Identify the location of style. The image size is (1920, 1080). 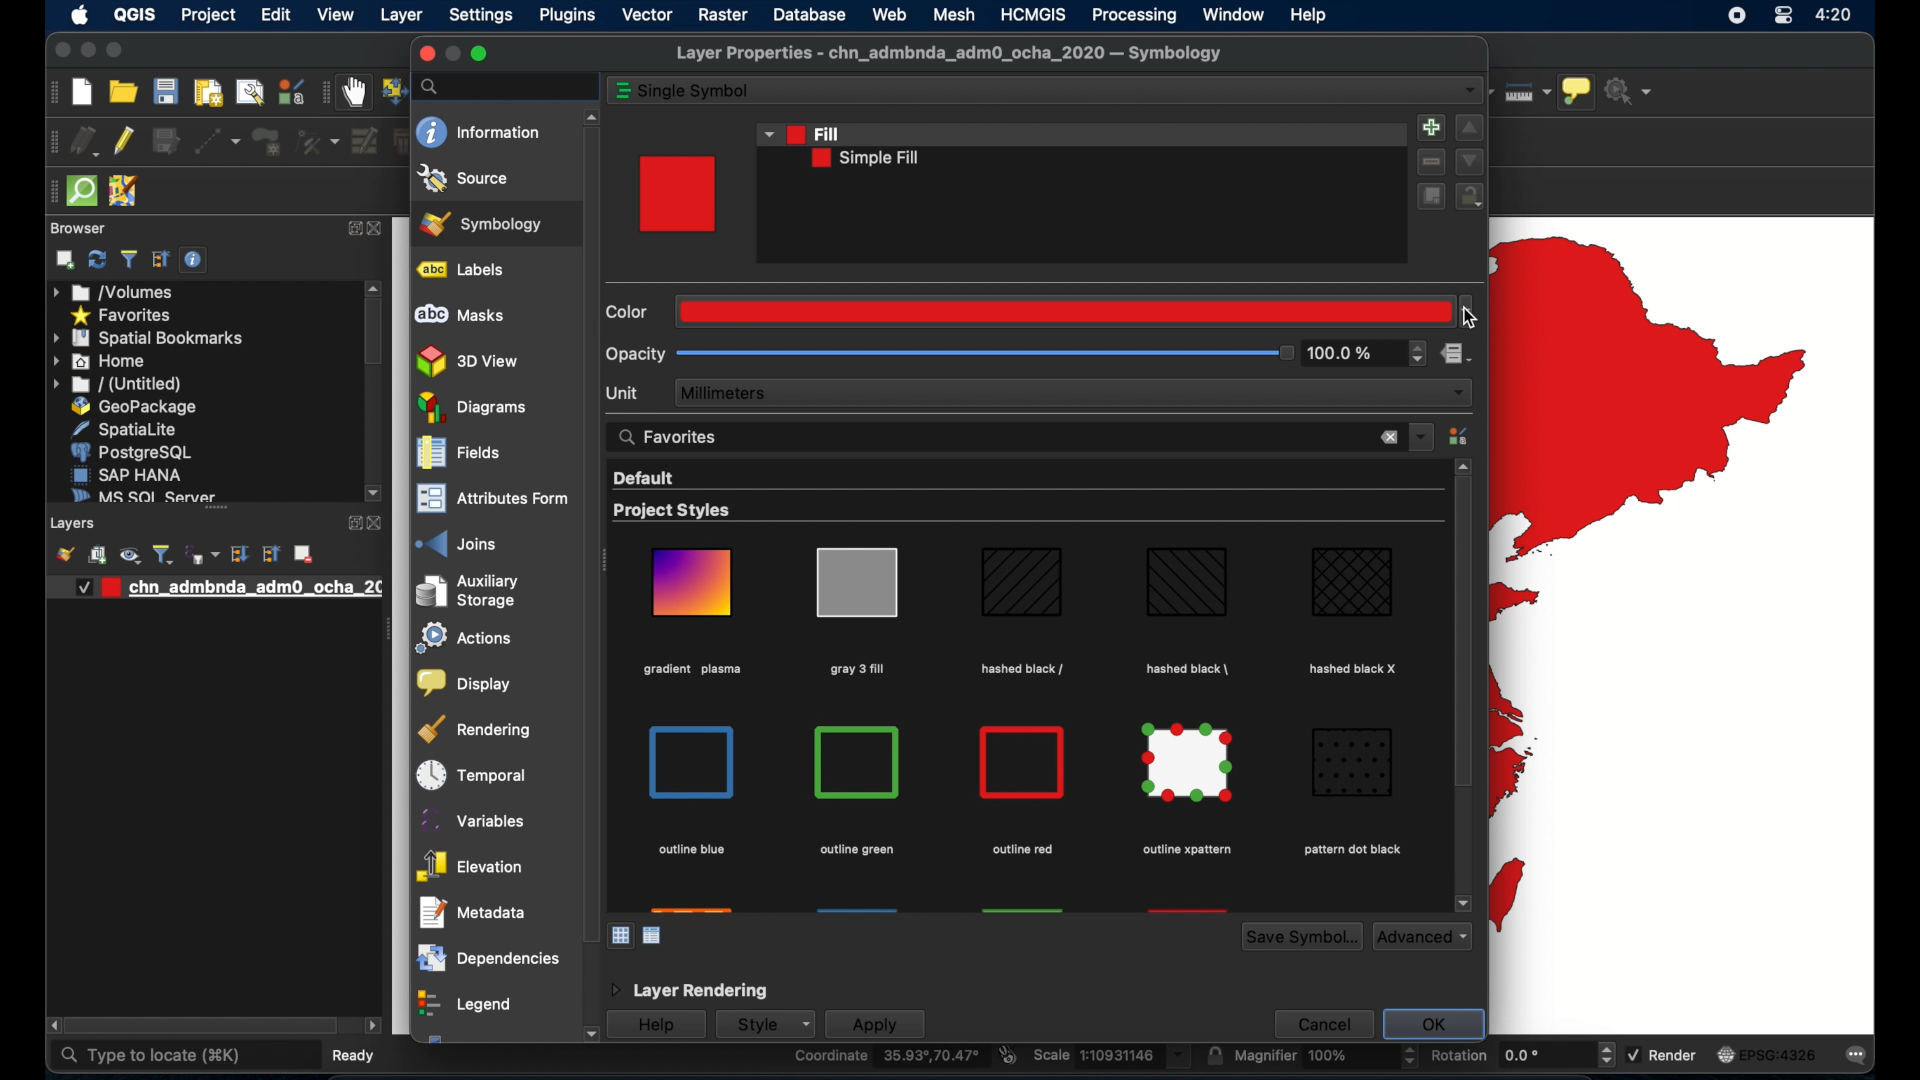
(763, 1024).